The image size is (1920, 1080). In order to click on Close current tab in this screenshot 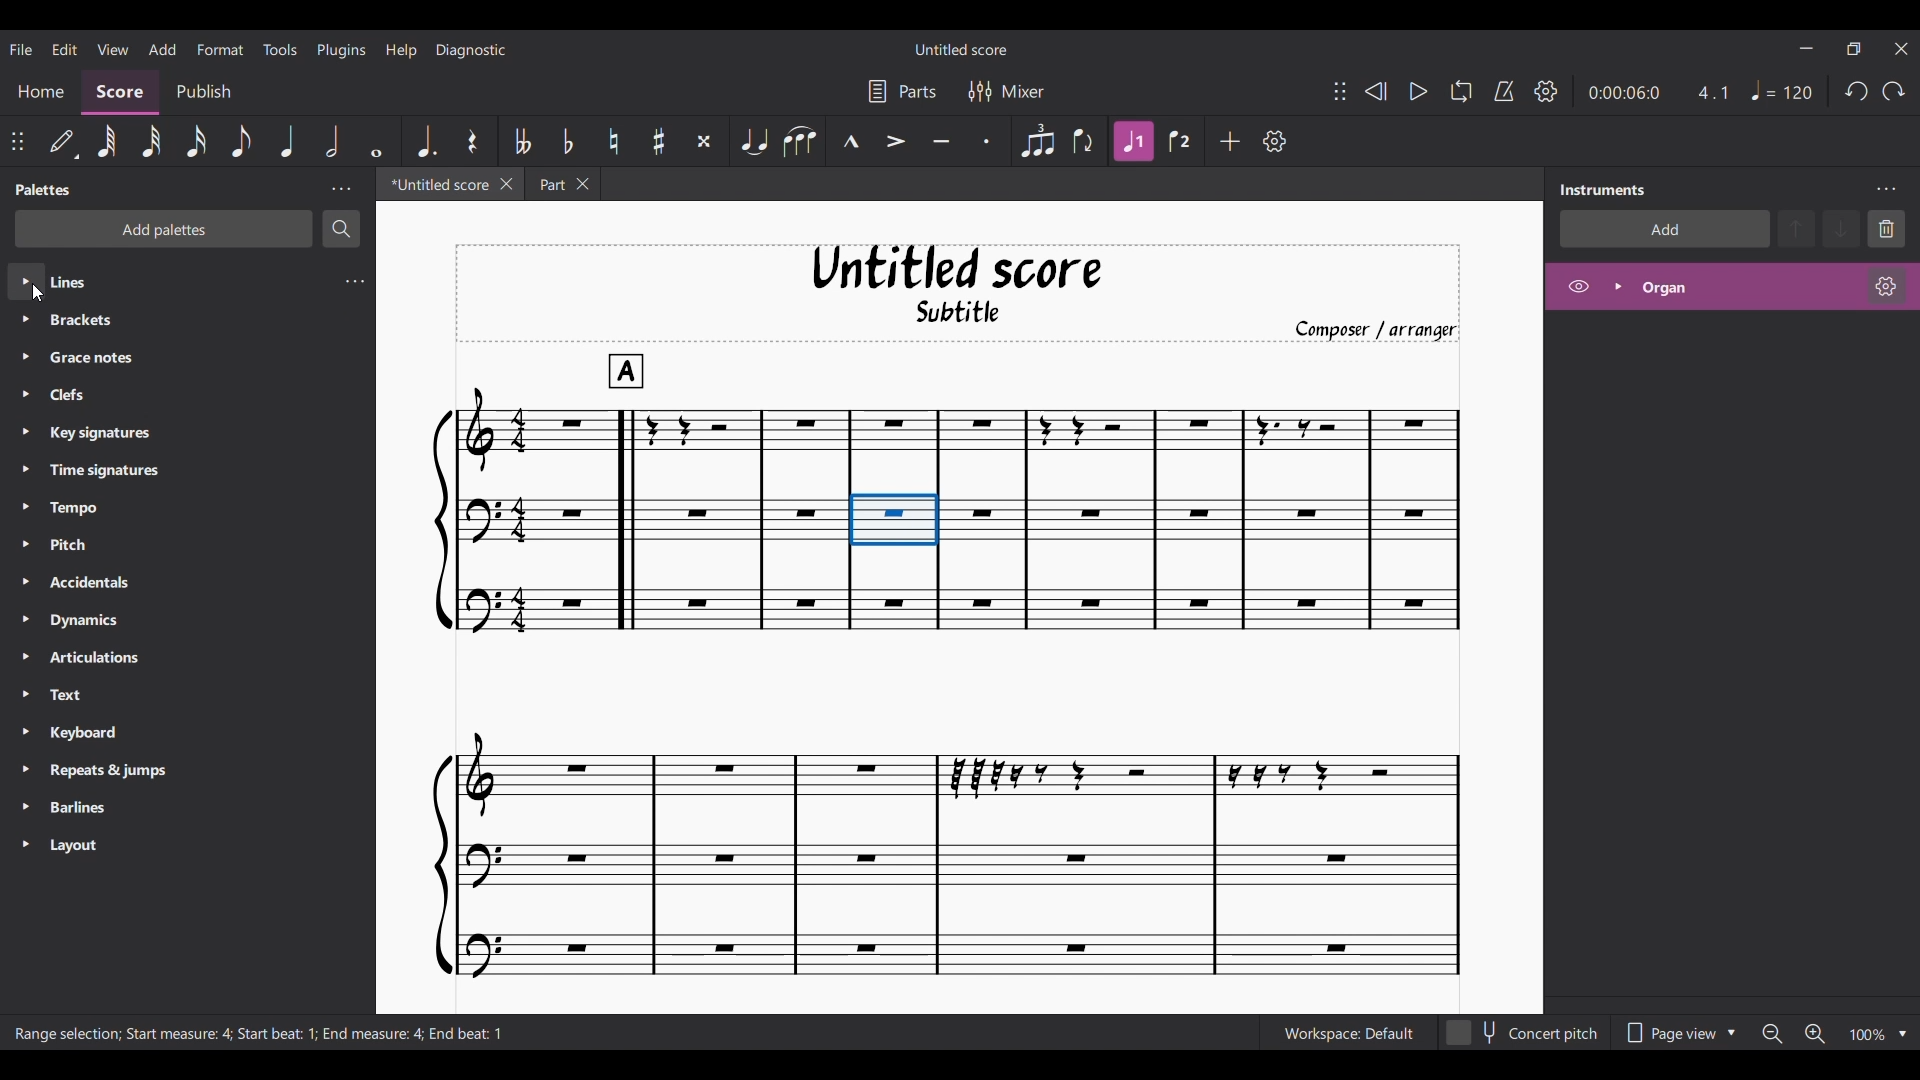, I will do `click(507, 184)`.